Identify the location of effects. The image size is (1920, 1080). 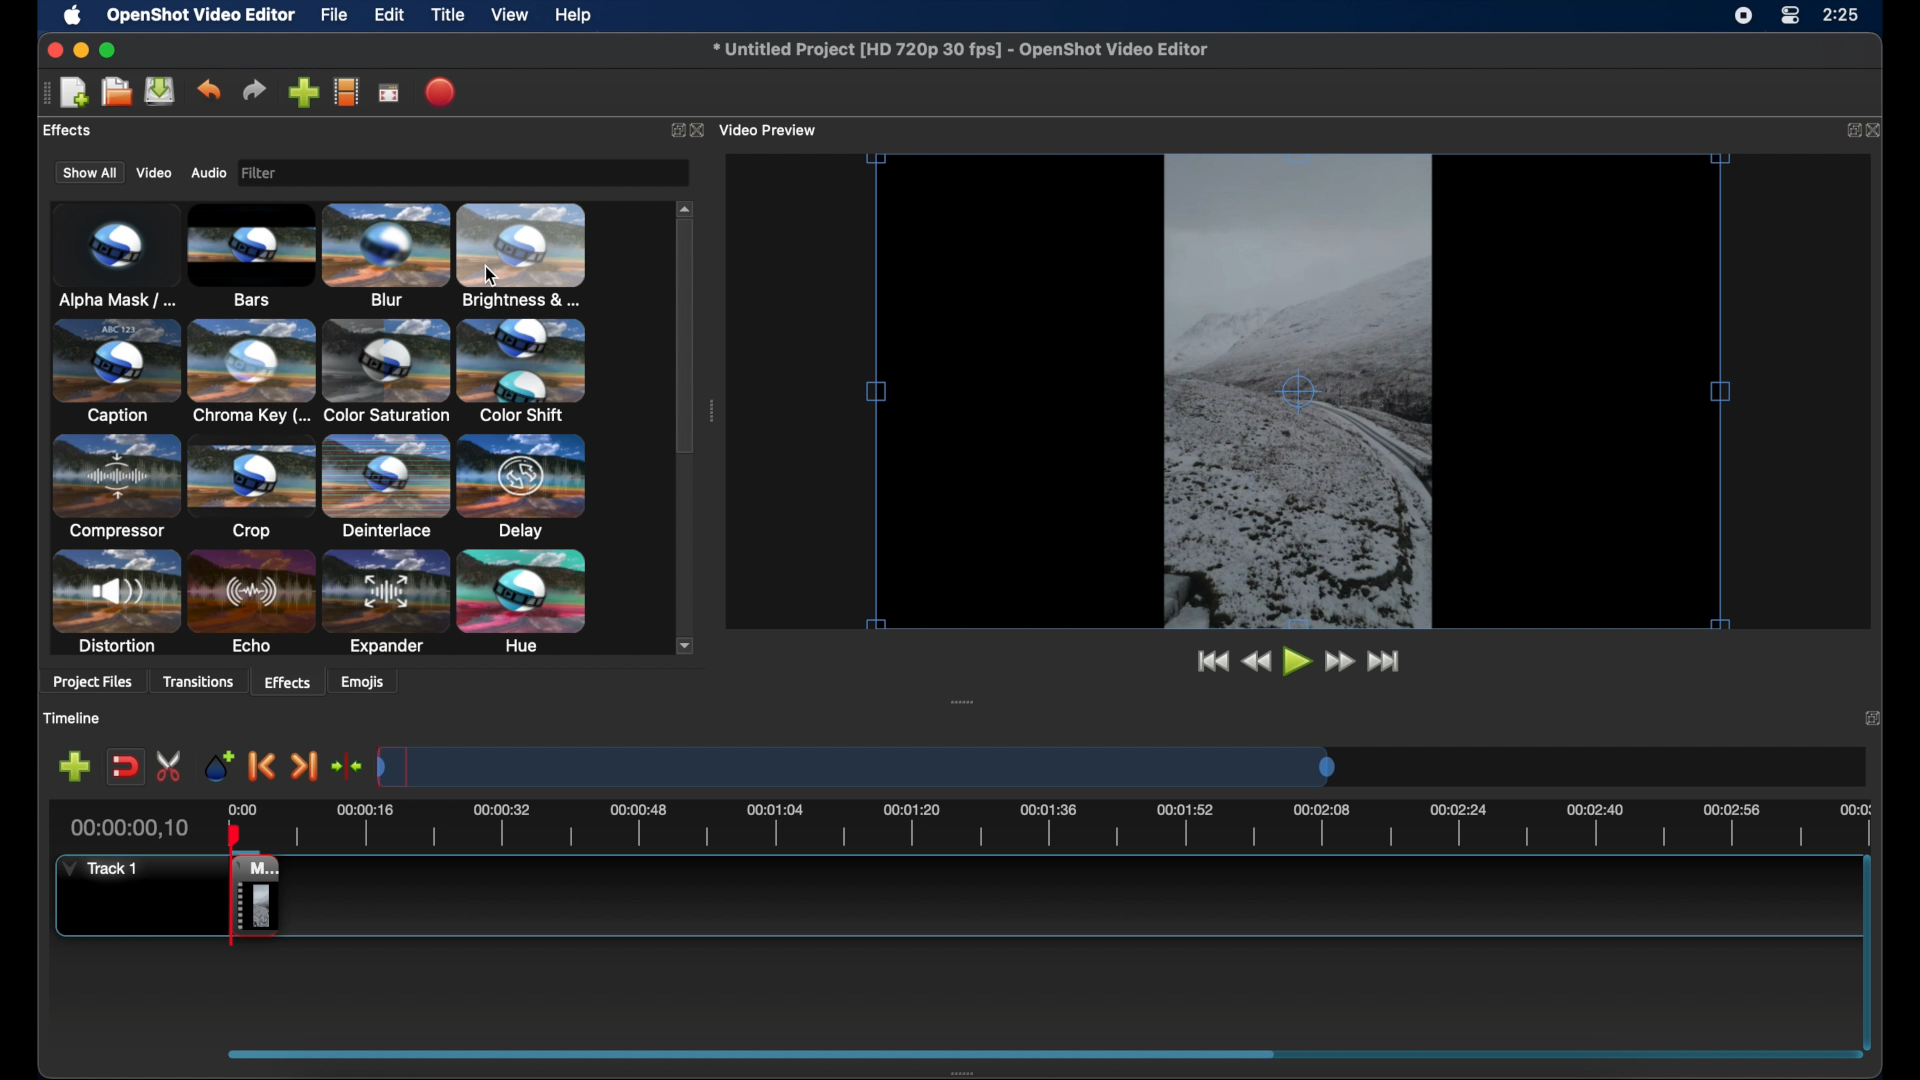
(287, 681).